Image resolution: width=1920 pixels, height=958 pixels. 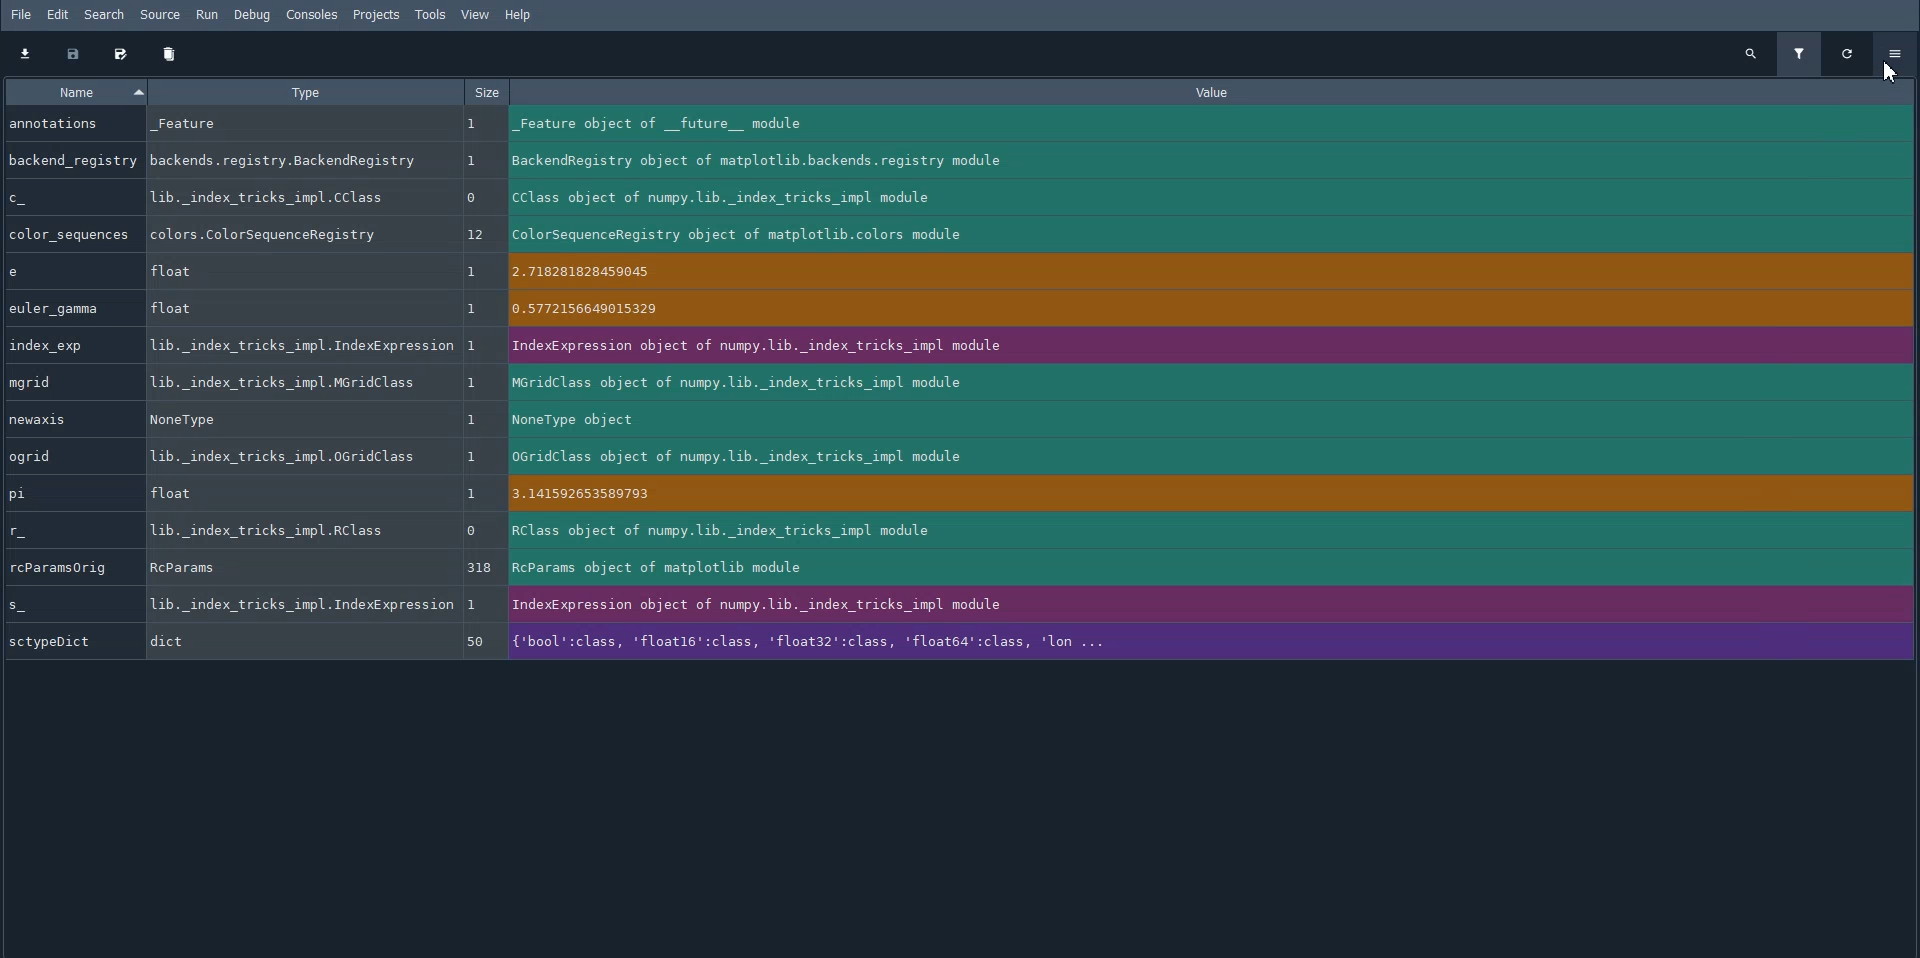 What do you see at coordinates (120, 54) in the screenshot?
I see `Copy data as` at bounding box center [120, 54].